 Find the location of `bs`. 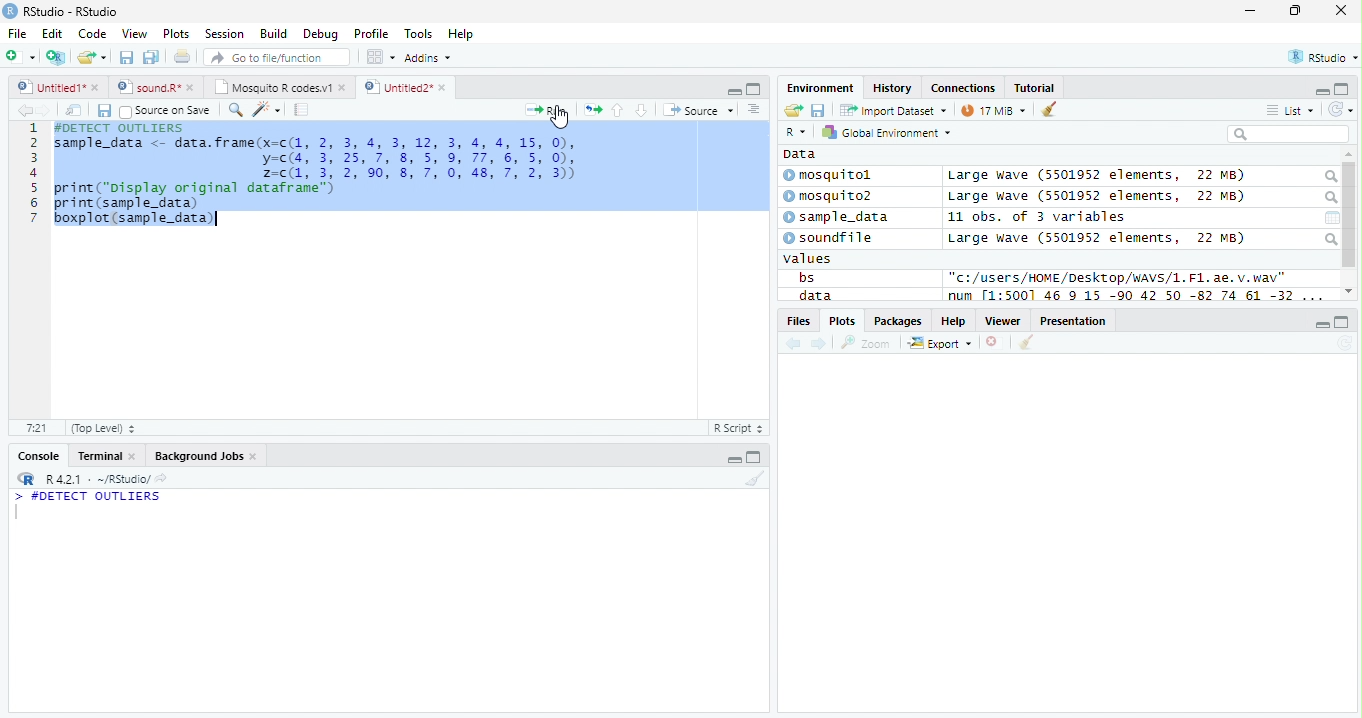

bs is located at coordinates (806, 277).